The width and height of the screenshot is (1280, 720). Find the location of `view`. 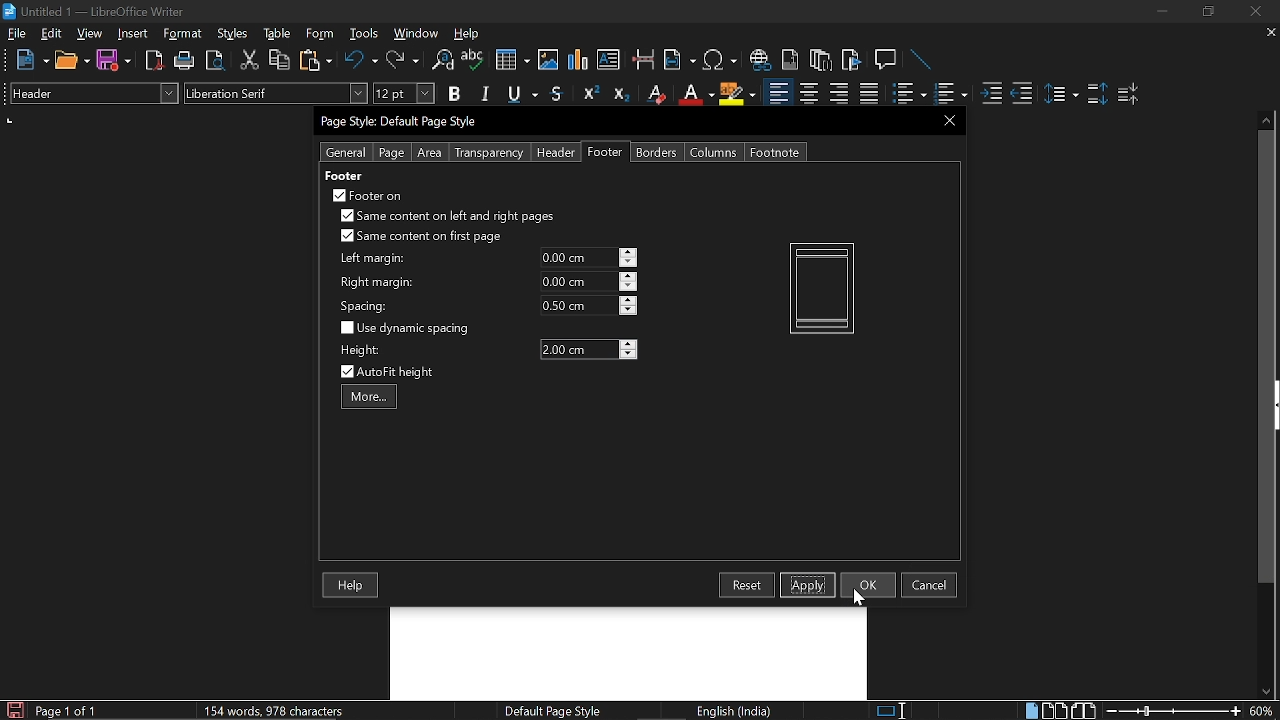

view is located at coordinates (90, 33).